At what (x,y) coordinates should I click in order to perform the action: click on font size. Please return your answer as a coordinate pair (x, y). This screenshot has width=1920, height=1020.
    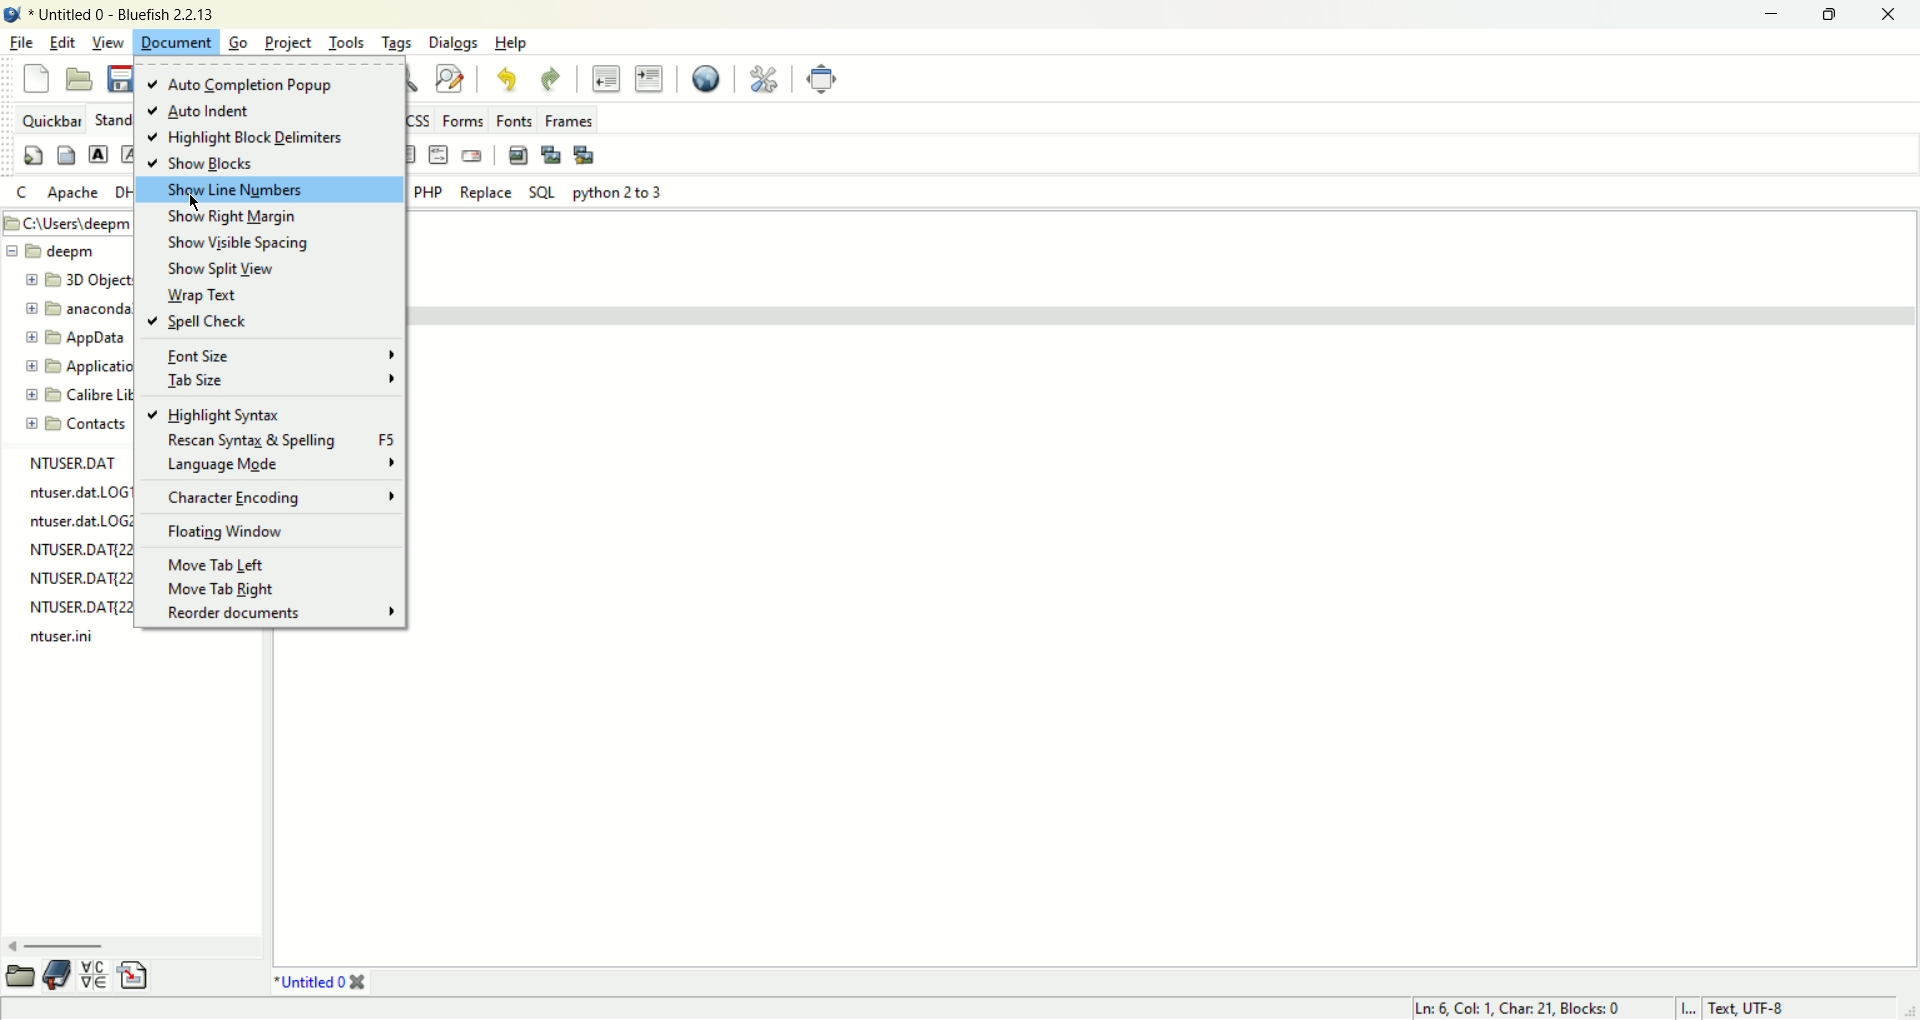
    Looking at the image, I should click on (278, 355).